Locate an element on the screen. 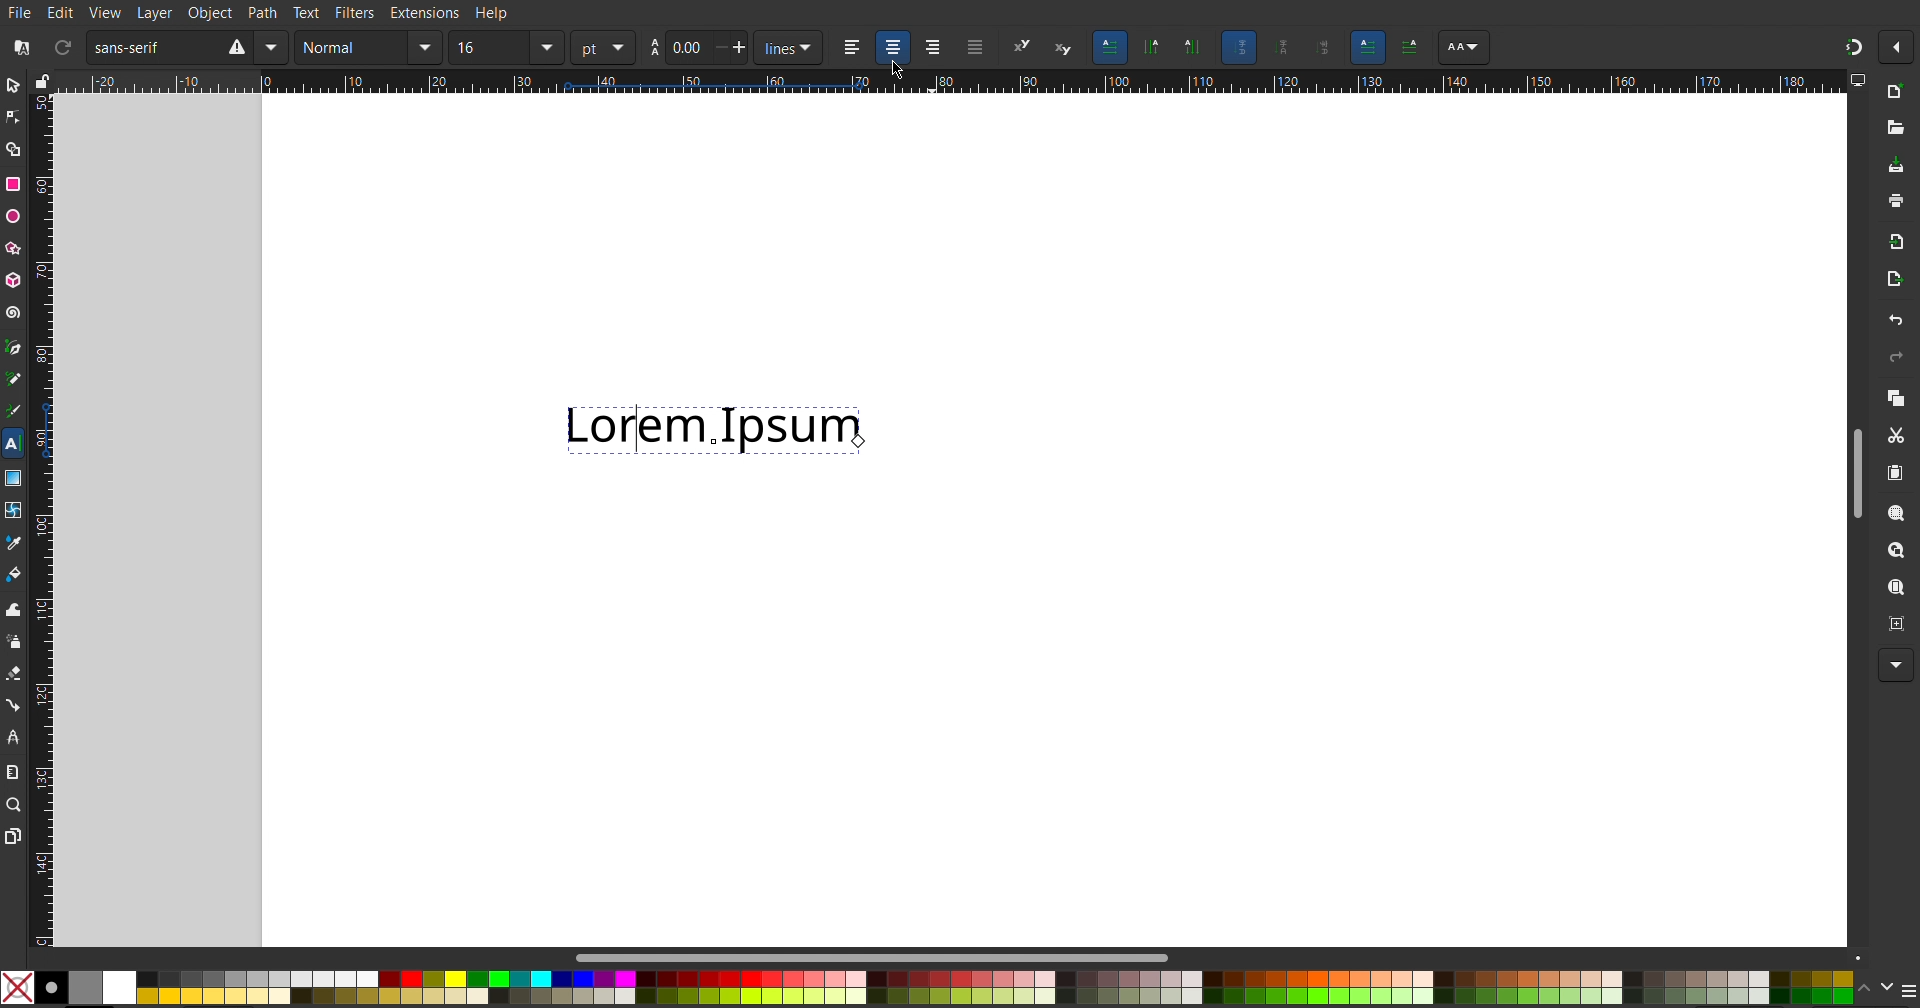  Horizontal text orientation is located at coordinates (1112, 47).